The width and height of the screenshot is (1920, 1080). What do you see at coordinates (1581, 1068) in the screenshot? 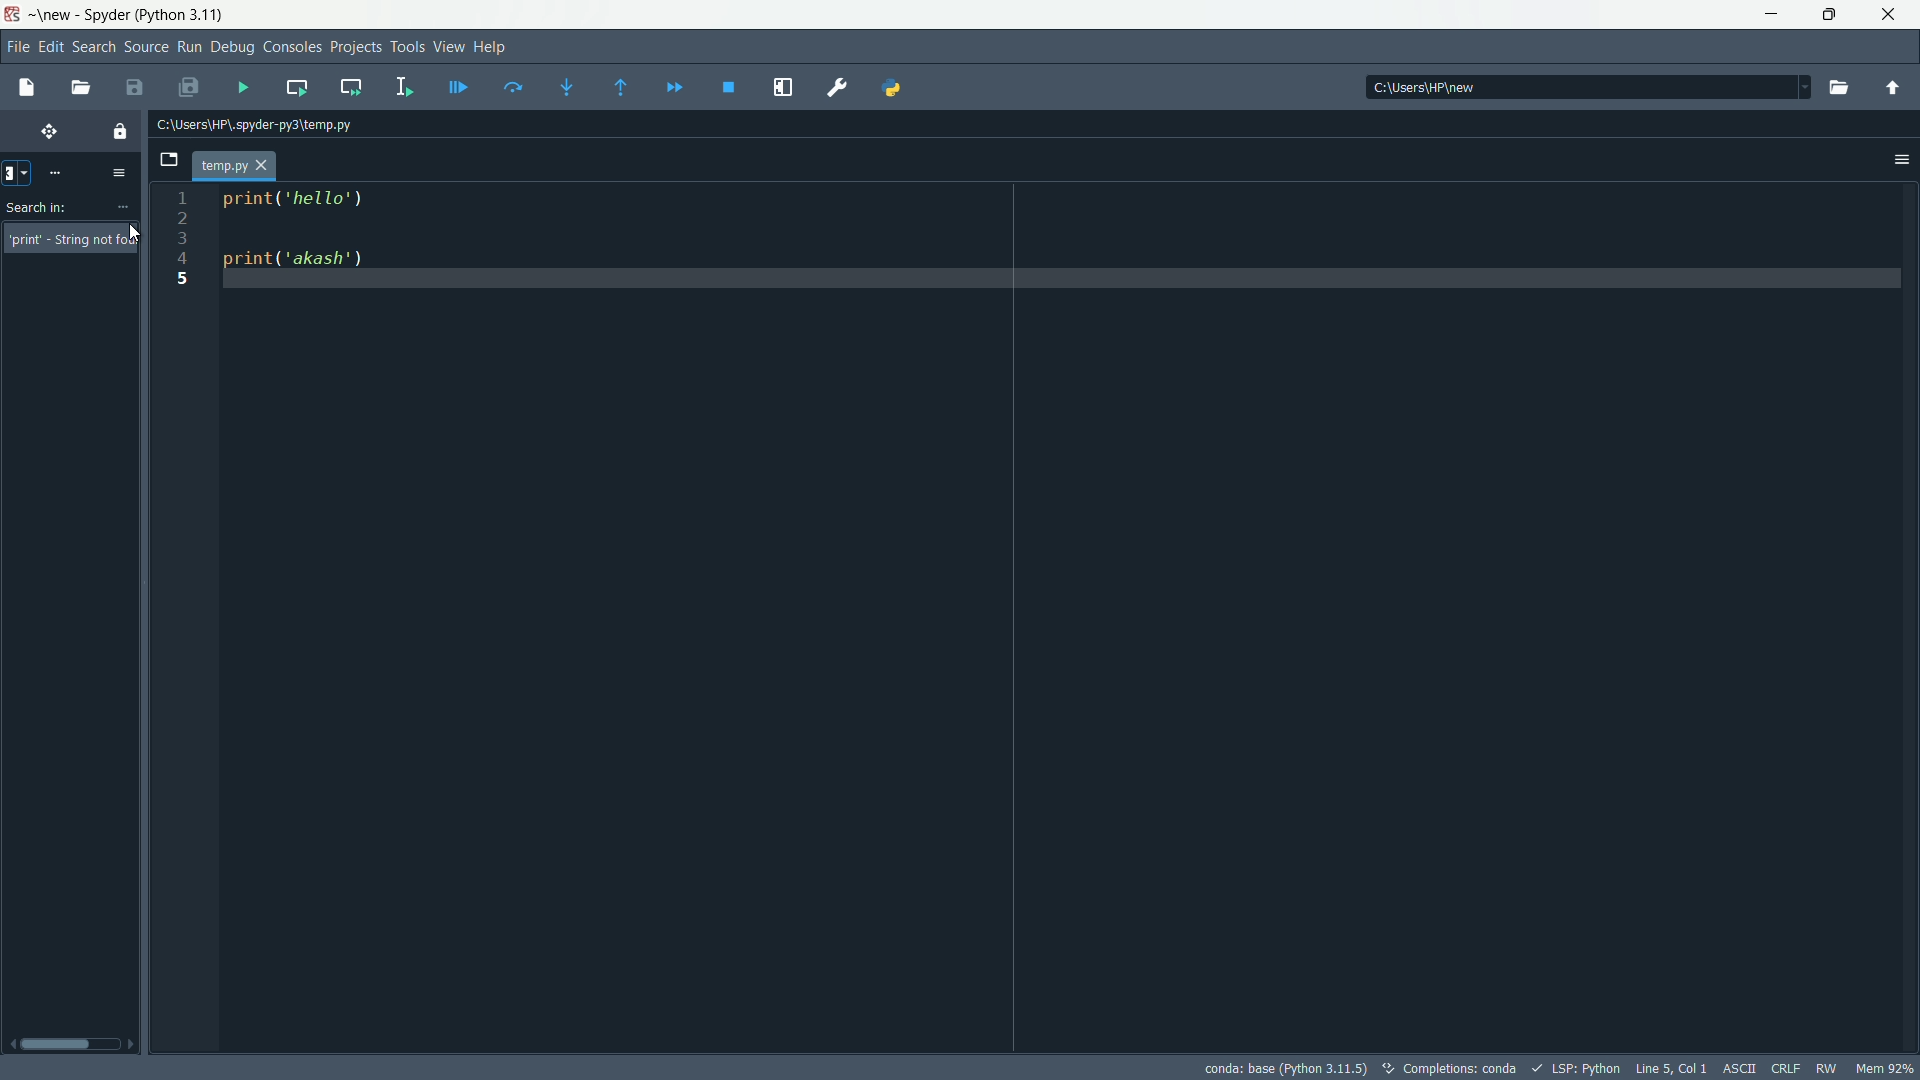
I see `LSP:Python` at bounding box center [1581, 1068].